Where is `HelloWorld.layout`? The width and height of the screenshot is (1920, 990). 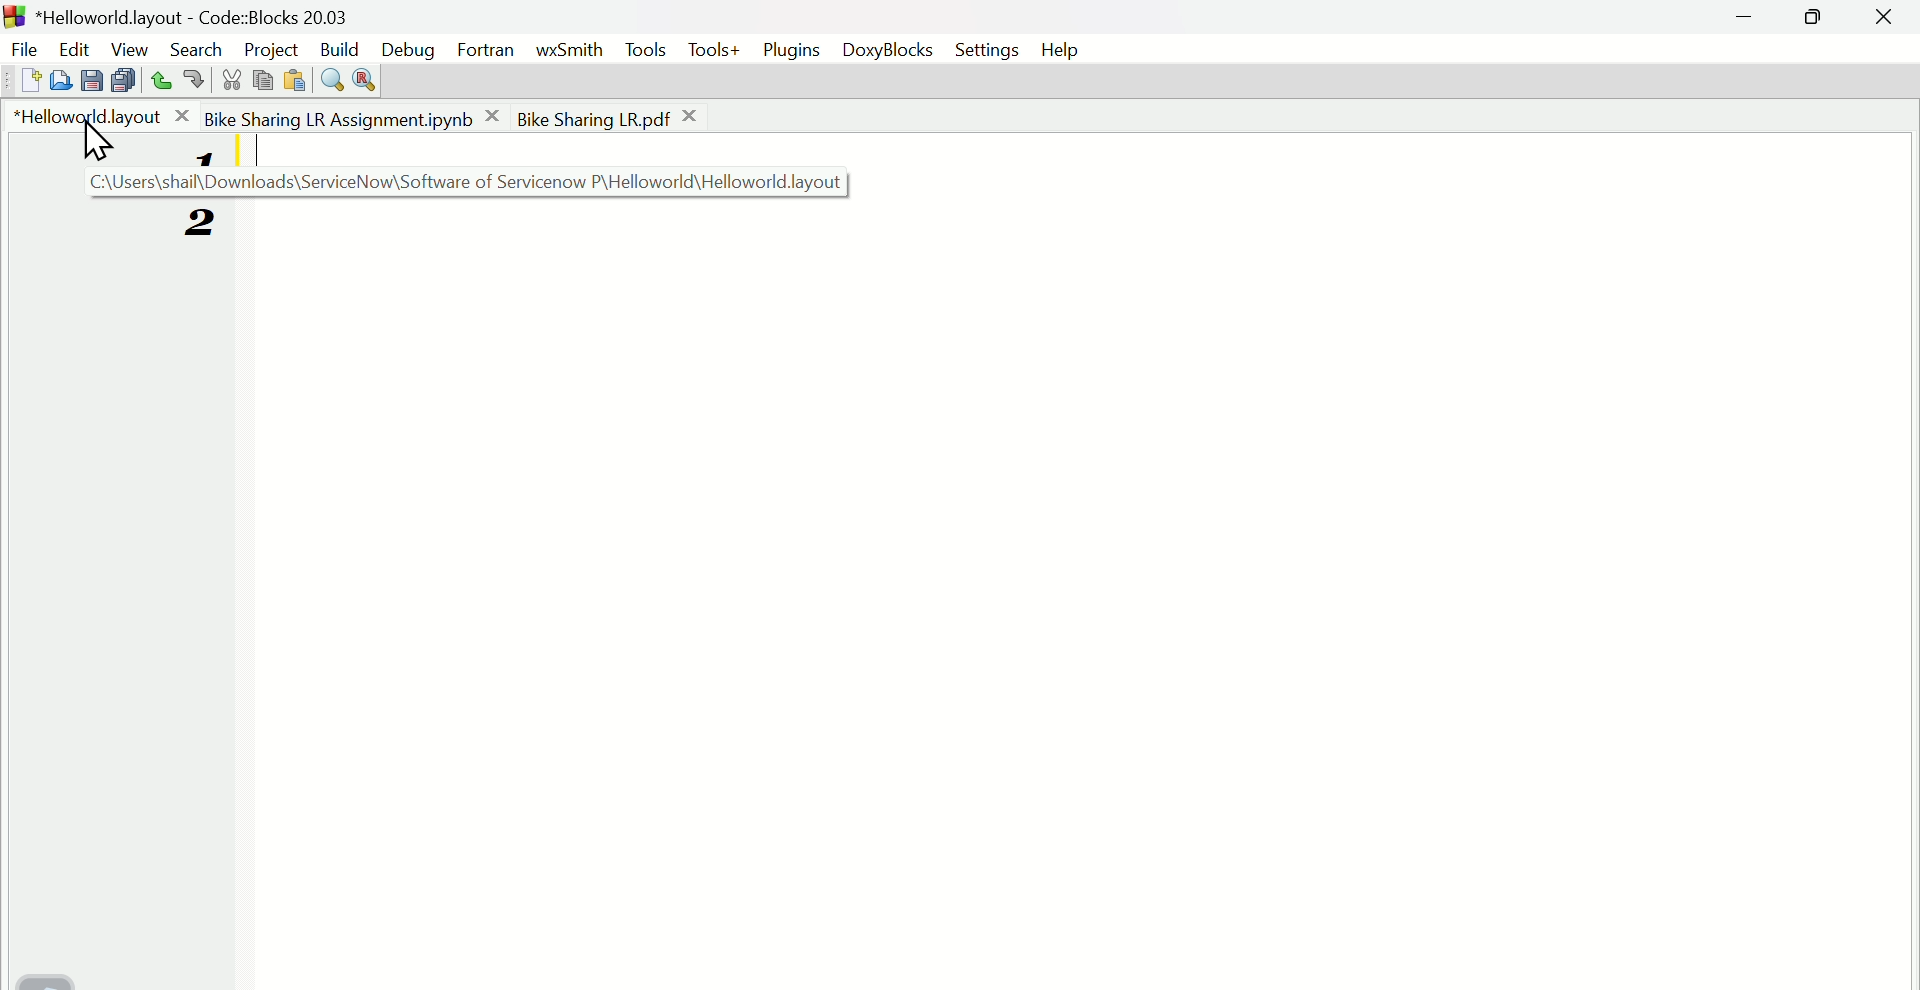
HelloWorld.layout is located at coordinates (105, 115).